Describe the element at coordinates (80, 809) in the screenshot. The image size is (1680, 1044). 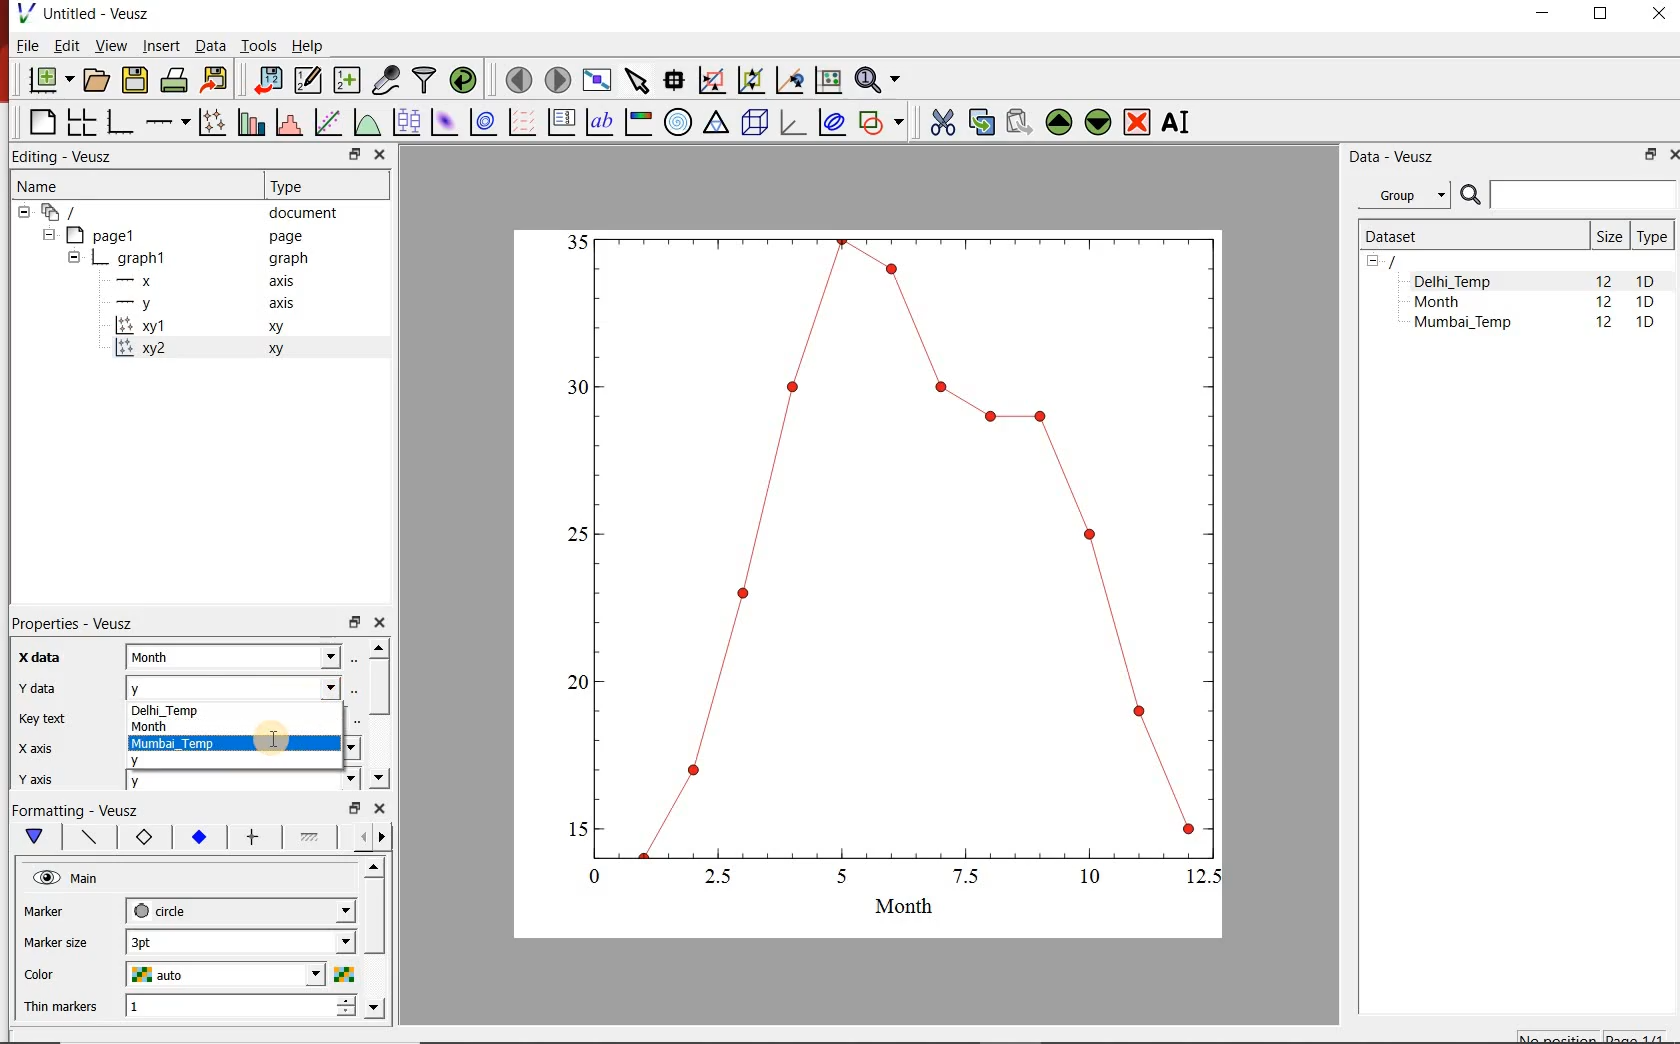
I see `Formatting - Veusz` at that location.